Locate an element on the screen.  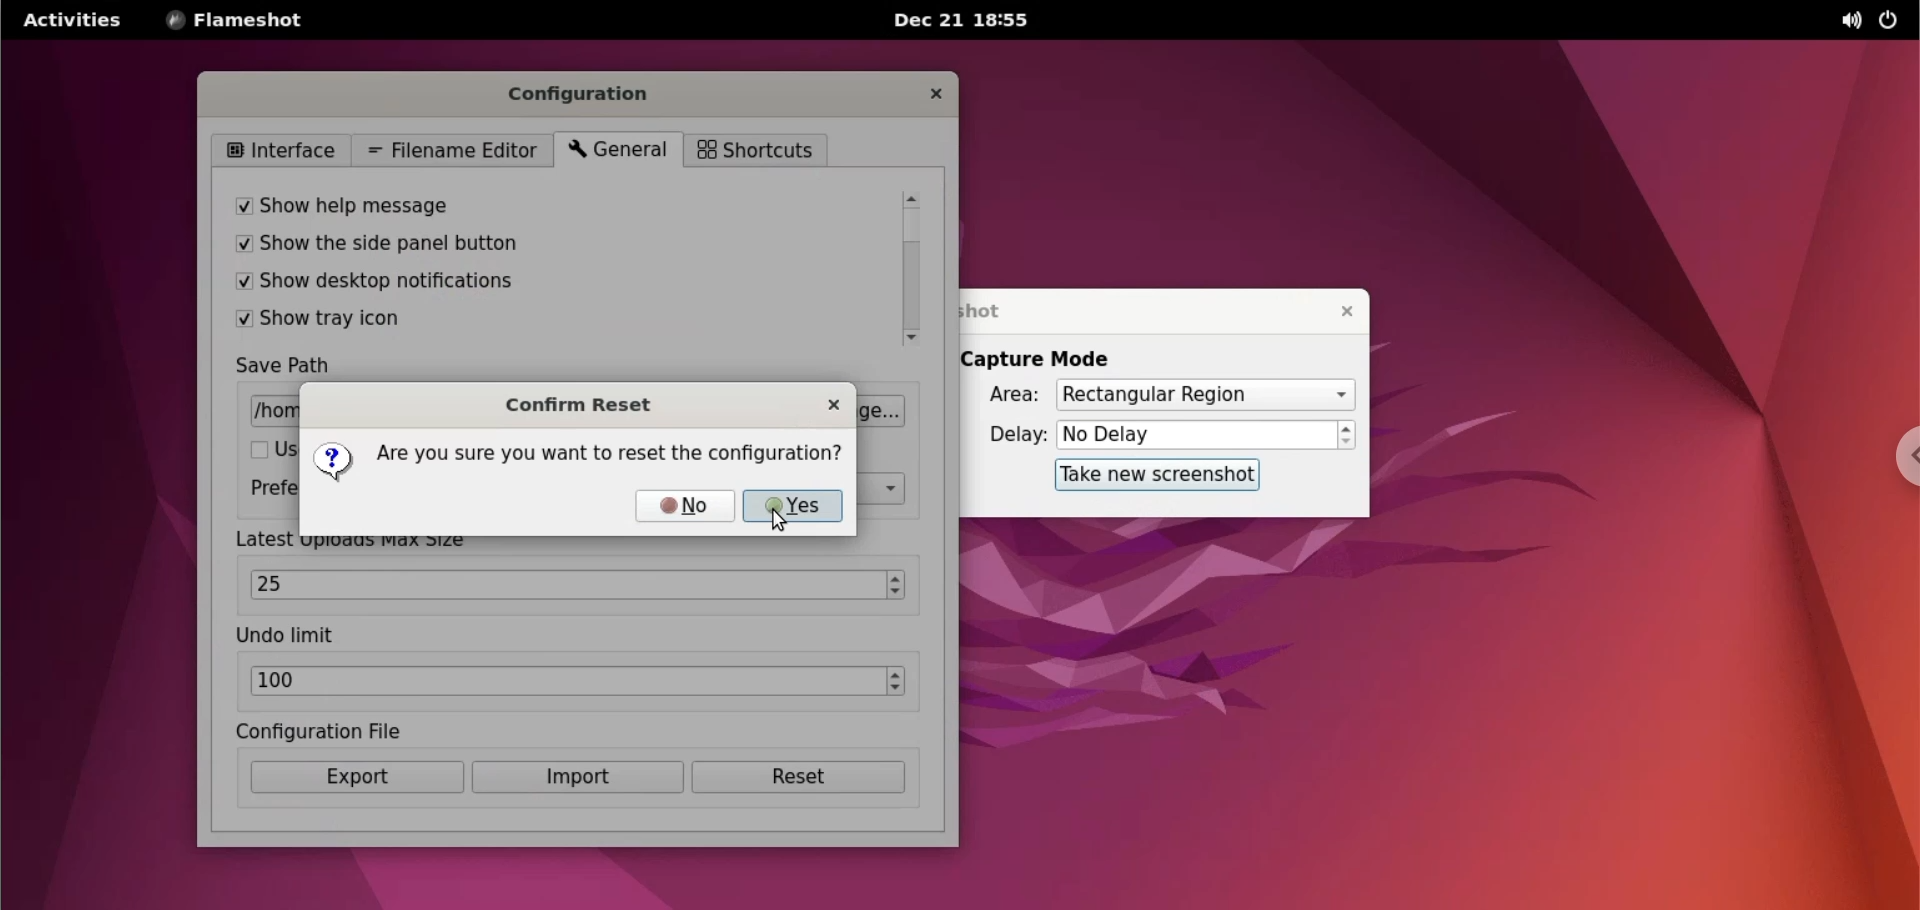
cursor is located at coordinates (779, 524).